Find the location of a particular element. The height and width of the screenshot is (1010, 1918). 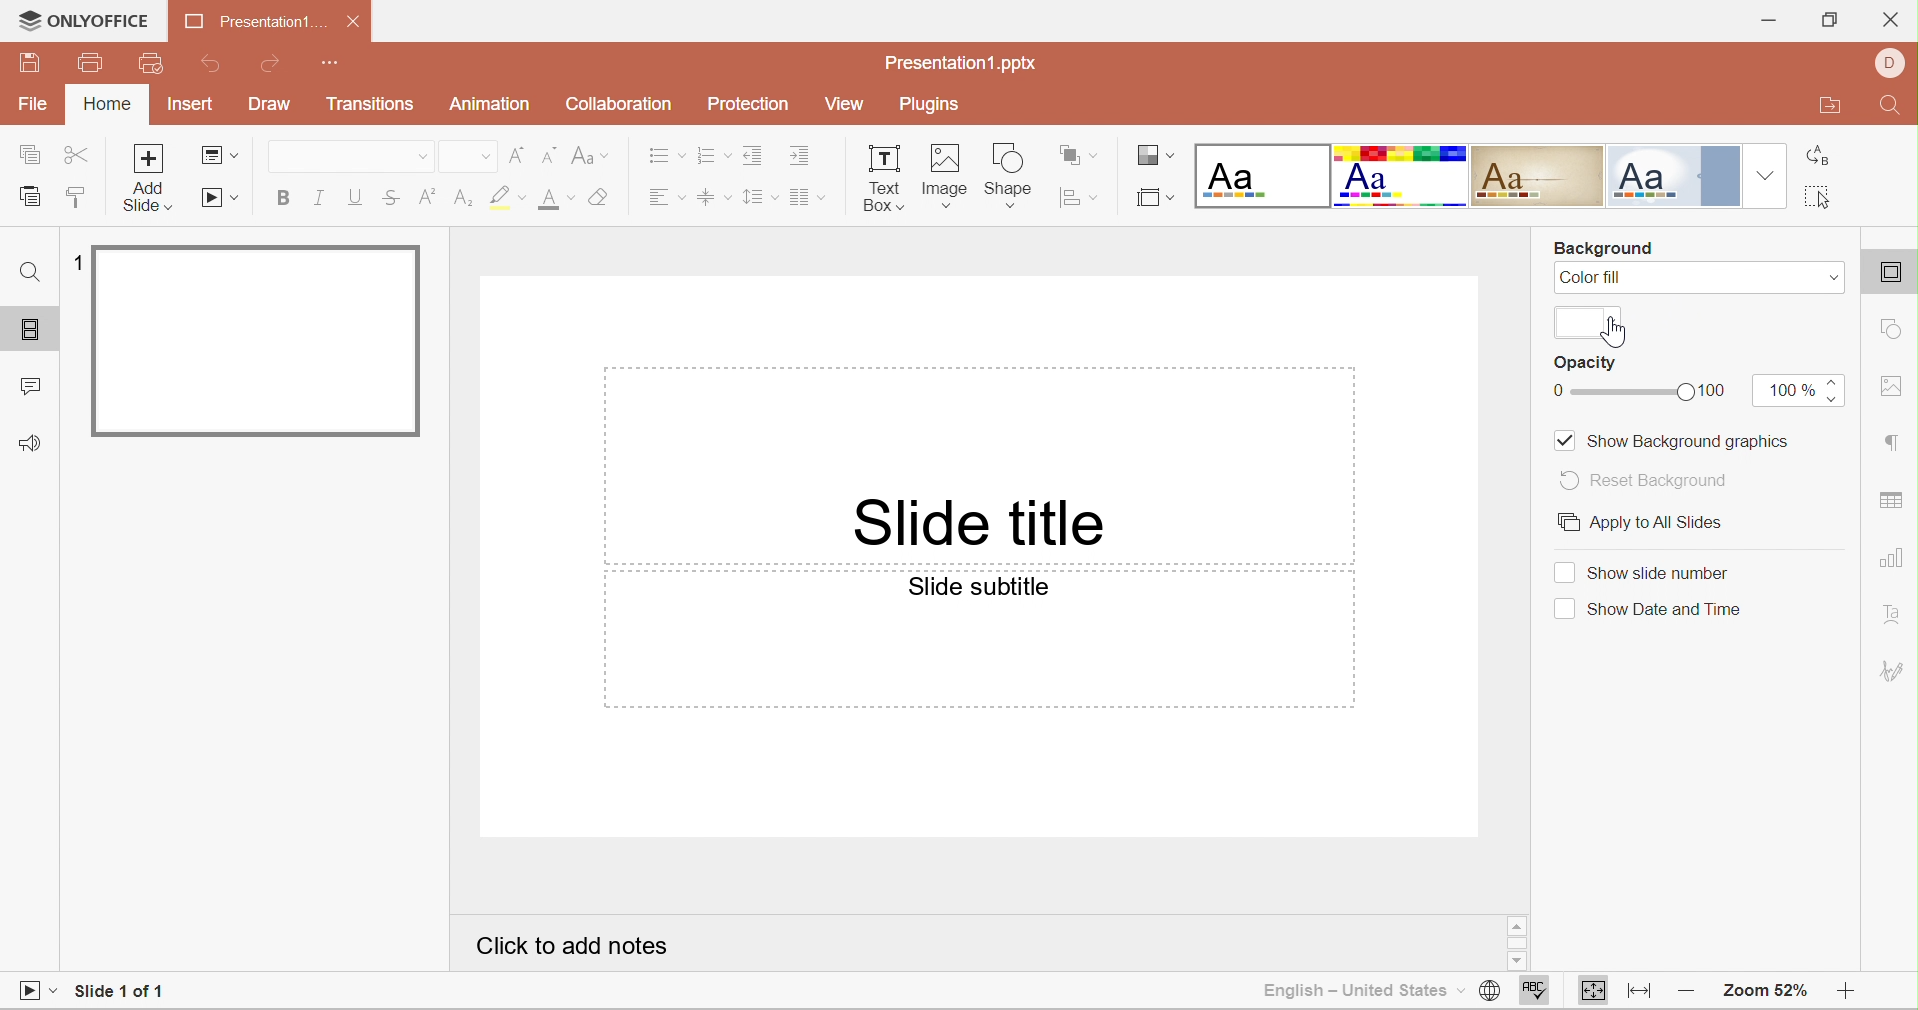

Strikethrough is located at coordinates (390, 201).